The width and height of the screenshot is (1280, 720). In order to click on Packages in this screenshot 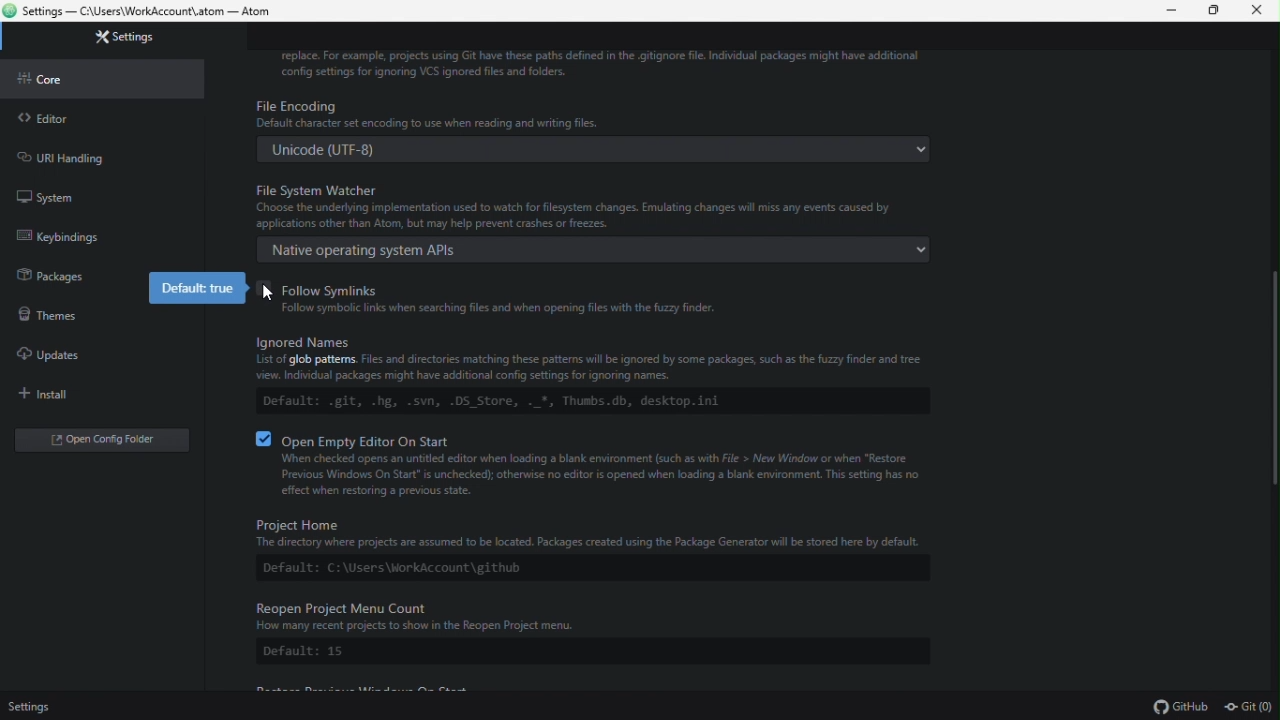, I will do `click(46, 273)`.